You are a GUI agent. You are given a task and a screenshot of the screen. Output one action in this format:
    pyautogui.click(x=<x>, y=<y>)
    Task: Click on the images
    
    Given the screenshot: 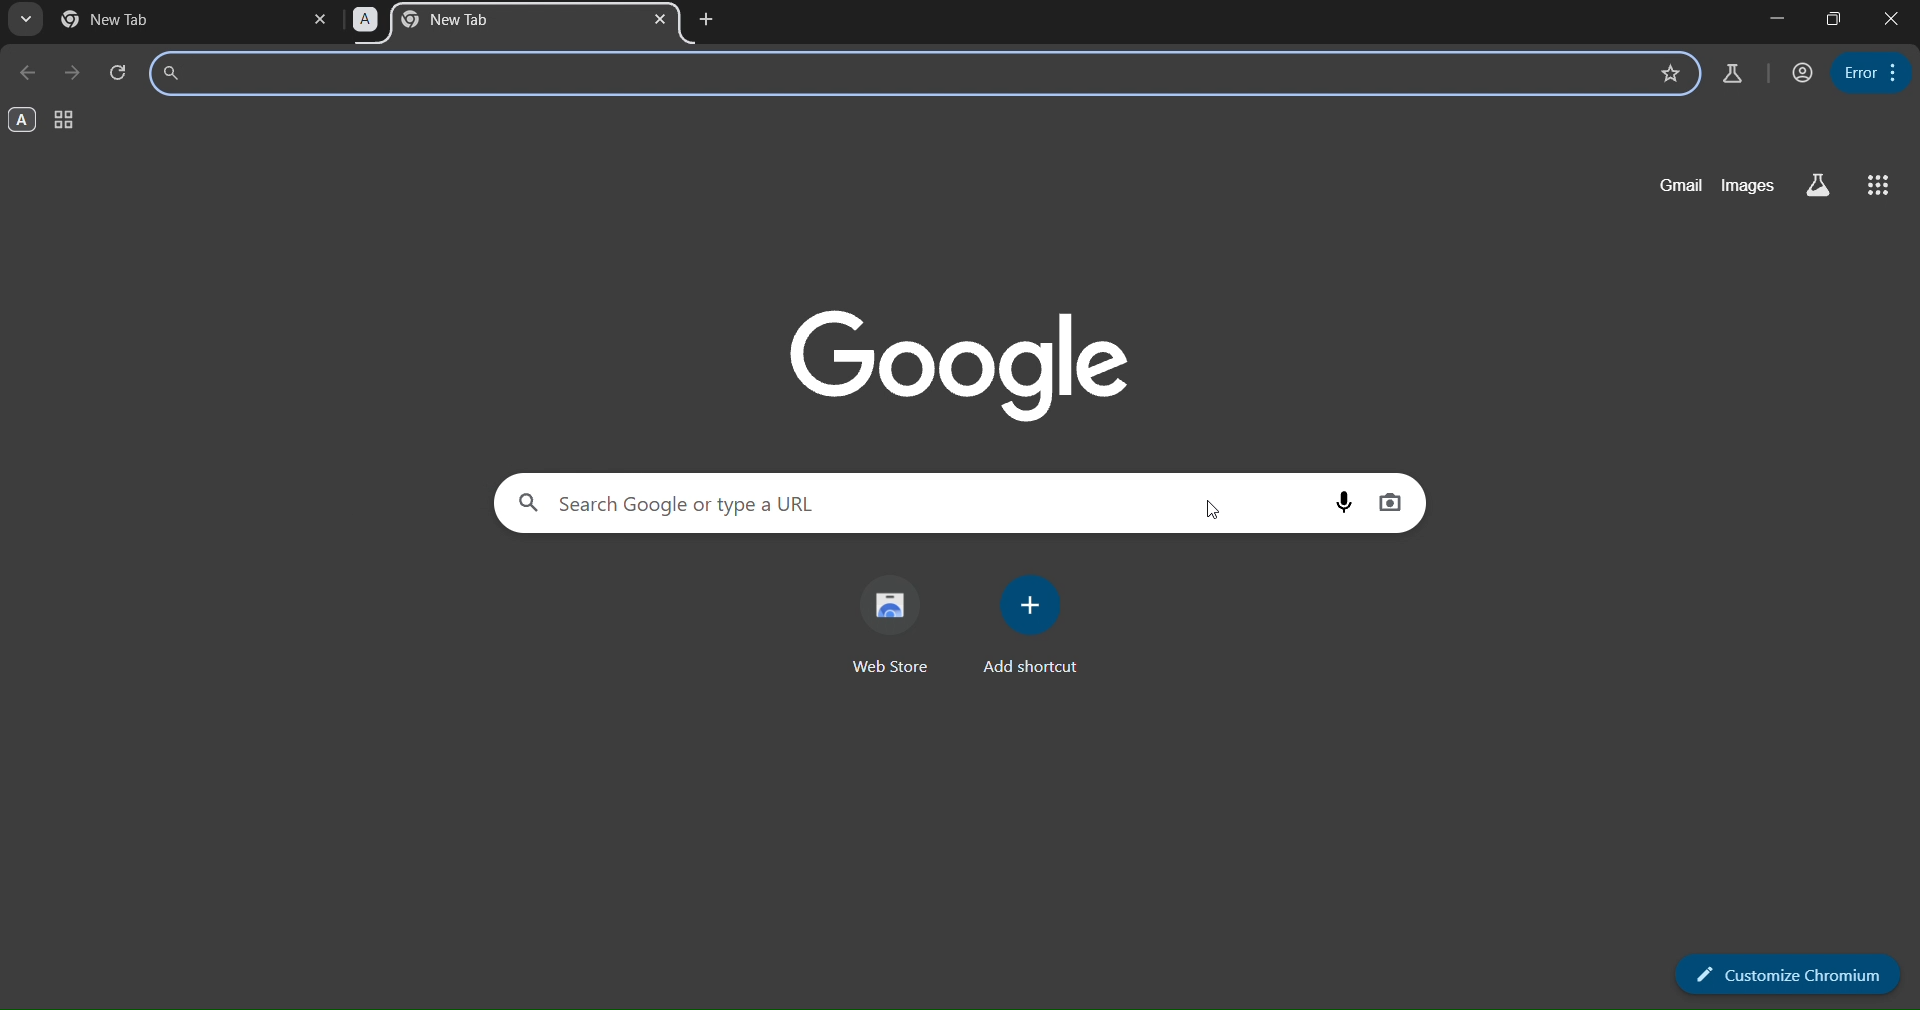 What is the action you would take?
    pyautogui.click(x=1745, y=185)
    